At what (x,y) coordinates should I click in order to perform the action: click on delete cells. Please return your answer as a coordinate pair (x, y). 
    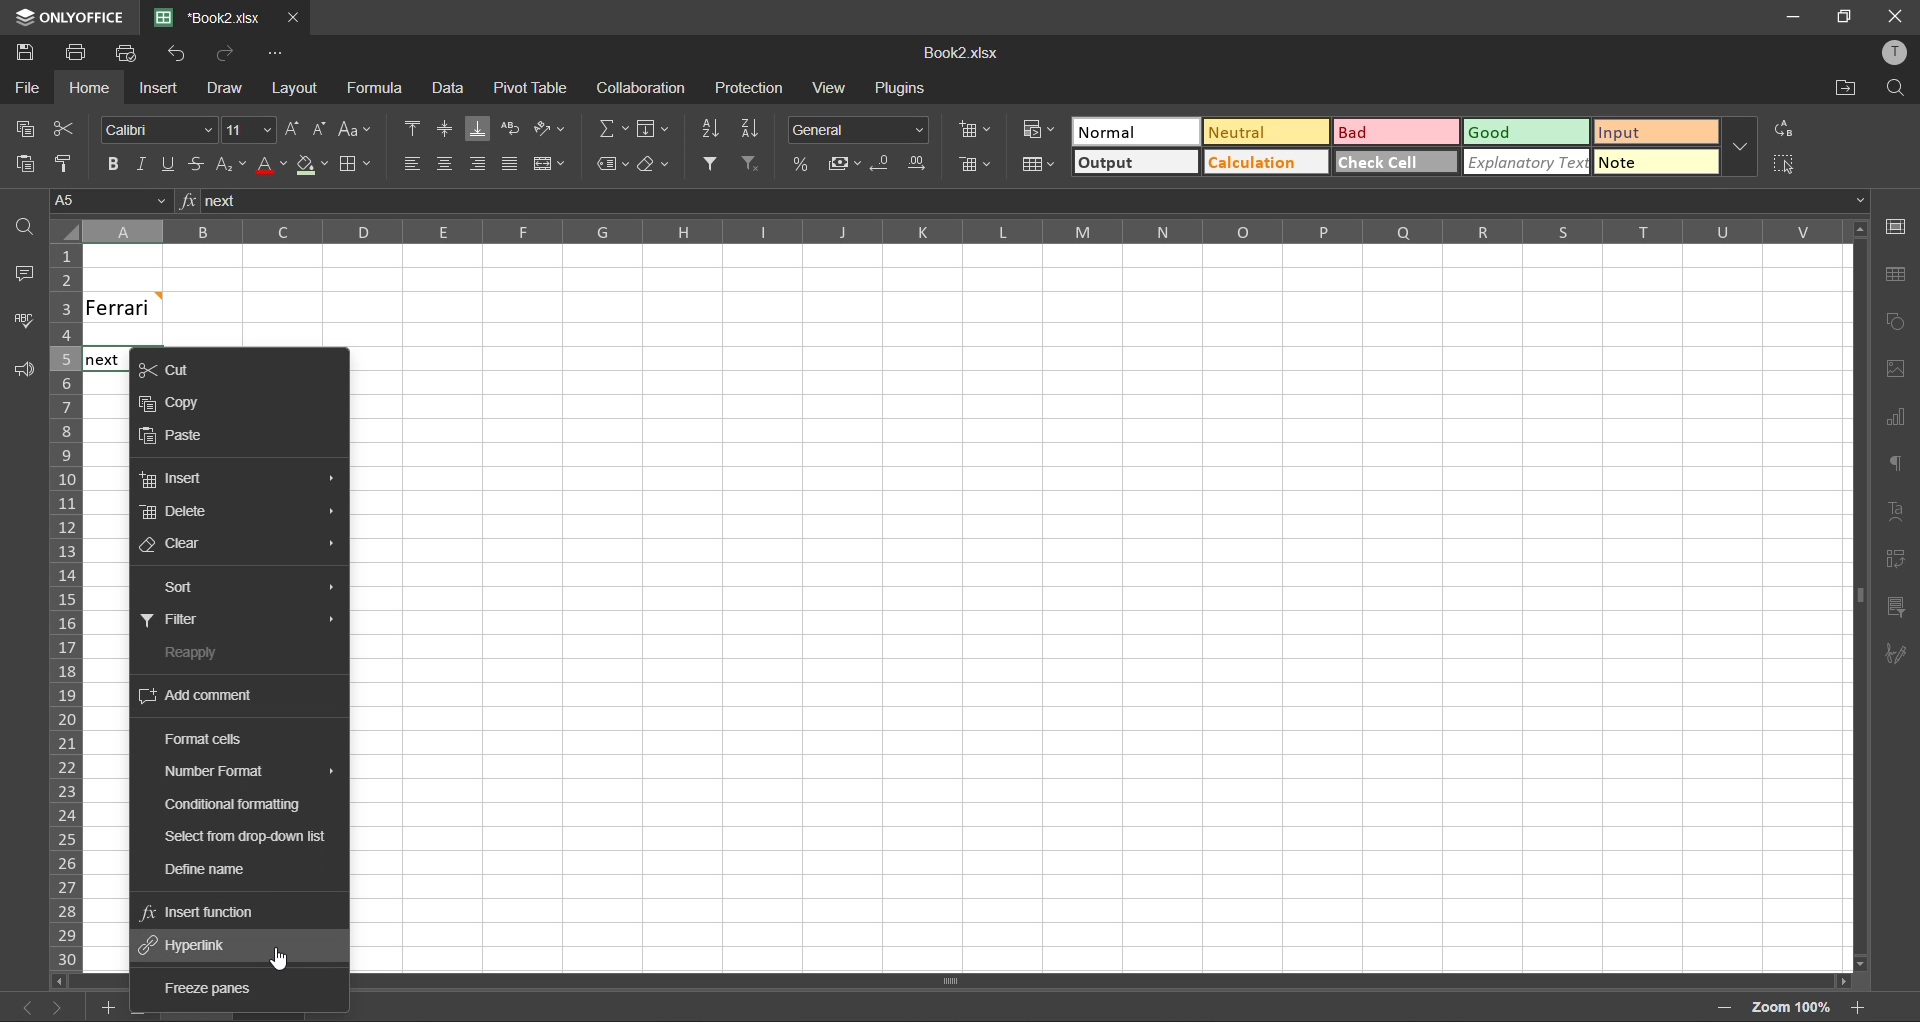
    Looking at the image, I should click on (978, 164).